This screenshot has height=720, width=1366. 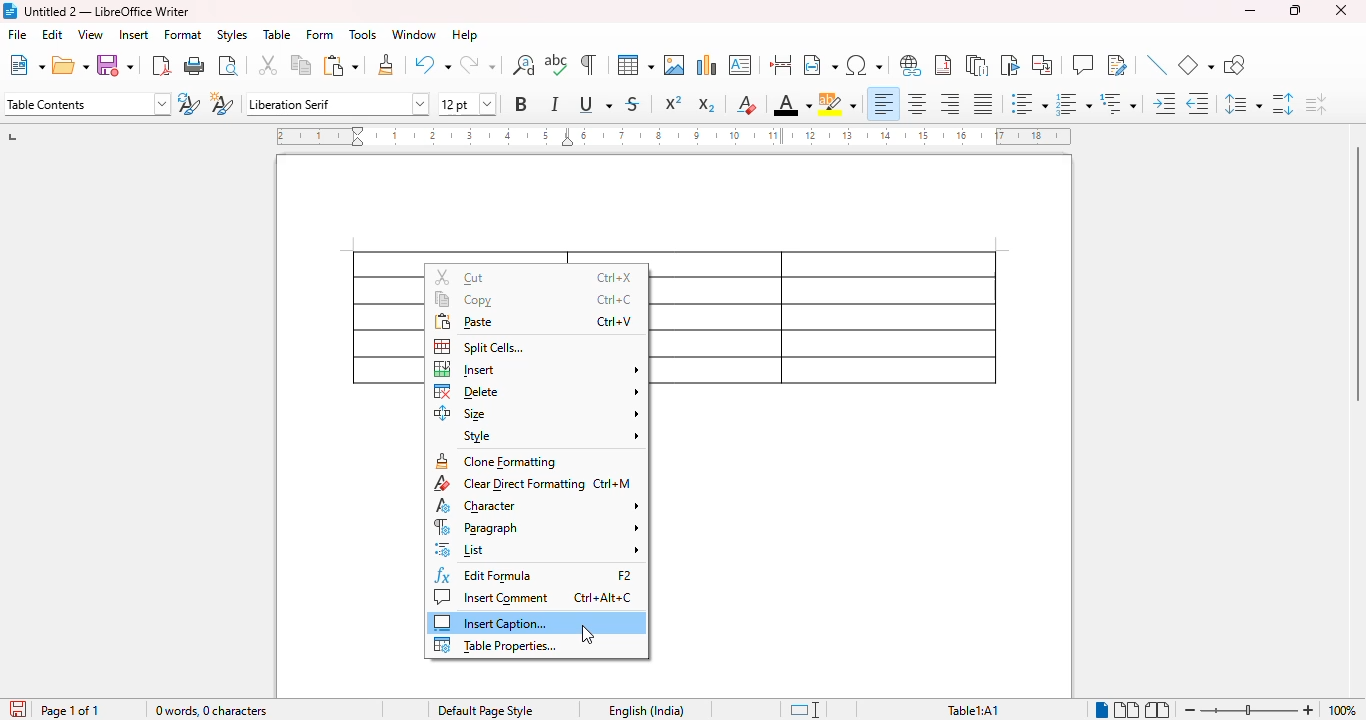 What do you see at coordinates (740, 65) in the screenshot?
I see `insert text box` at bounding box center [740, 65].